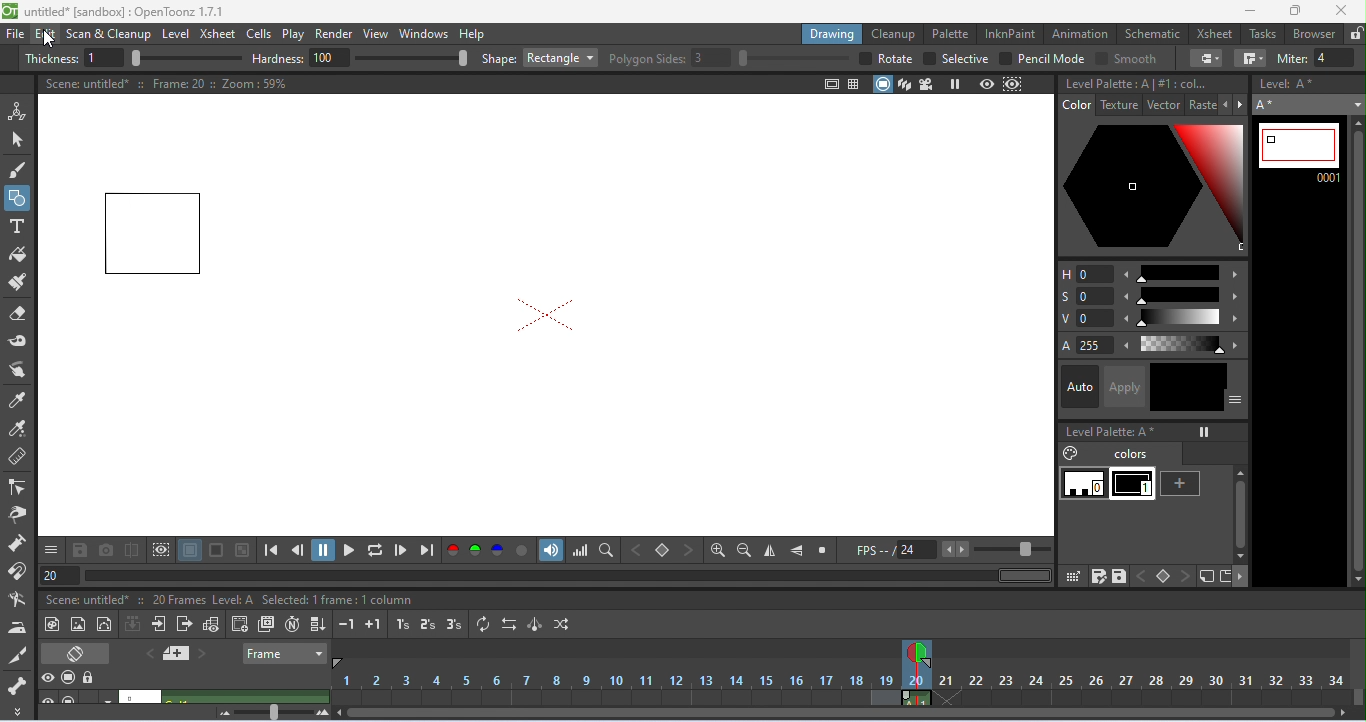  Describe the element at coordinates (79, 549) in the screenshot. I see `save images` at that location.